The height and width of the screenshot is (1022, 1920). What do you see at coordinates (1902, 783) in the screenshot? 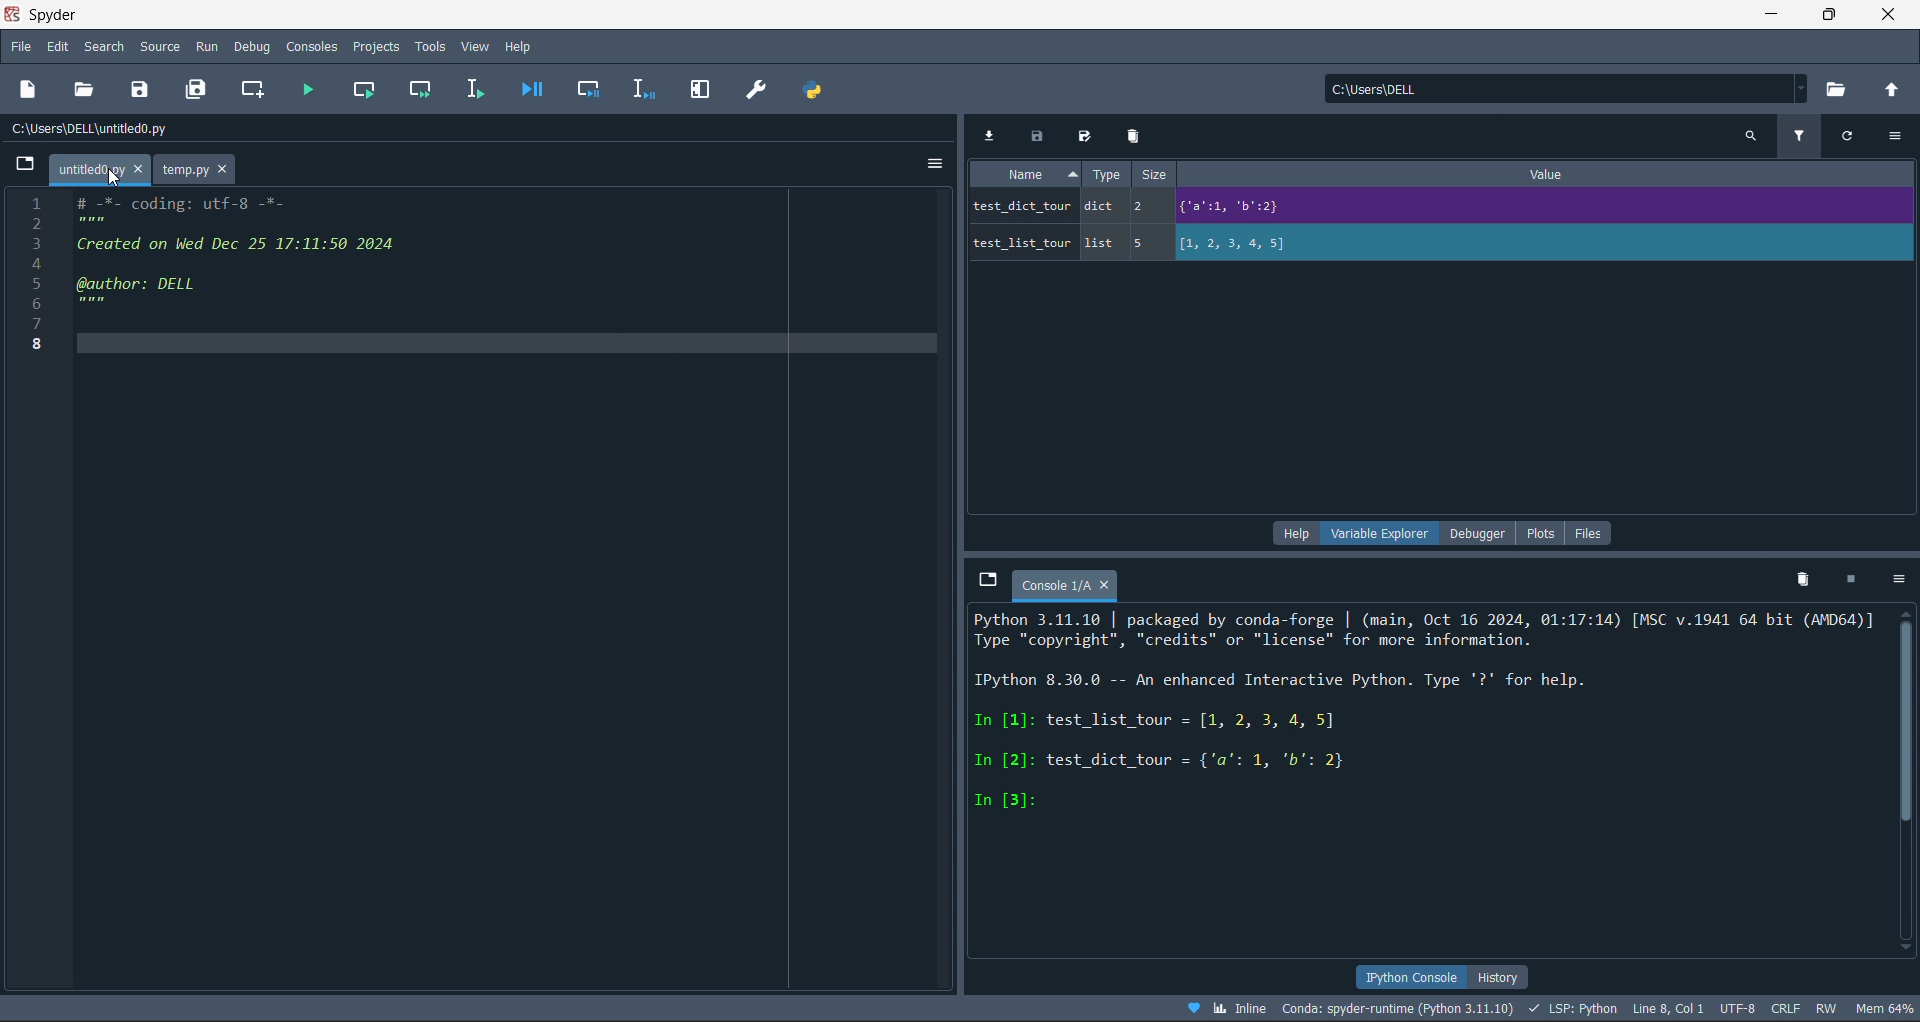
I see `Scroll bar` at bounding box center [1902, 783].